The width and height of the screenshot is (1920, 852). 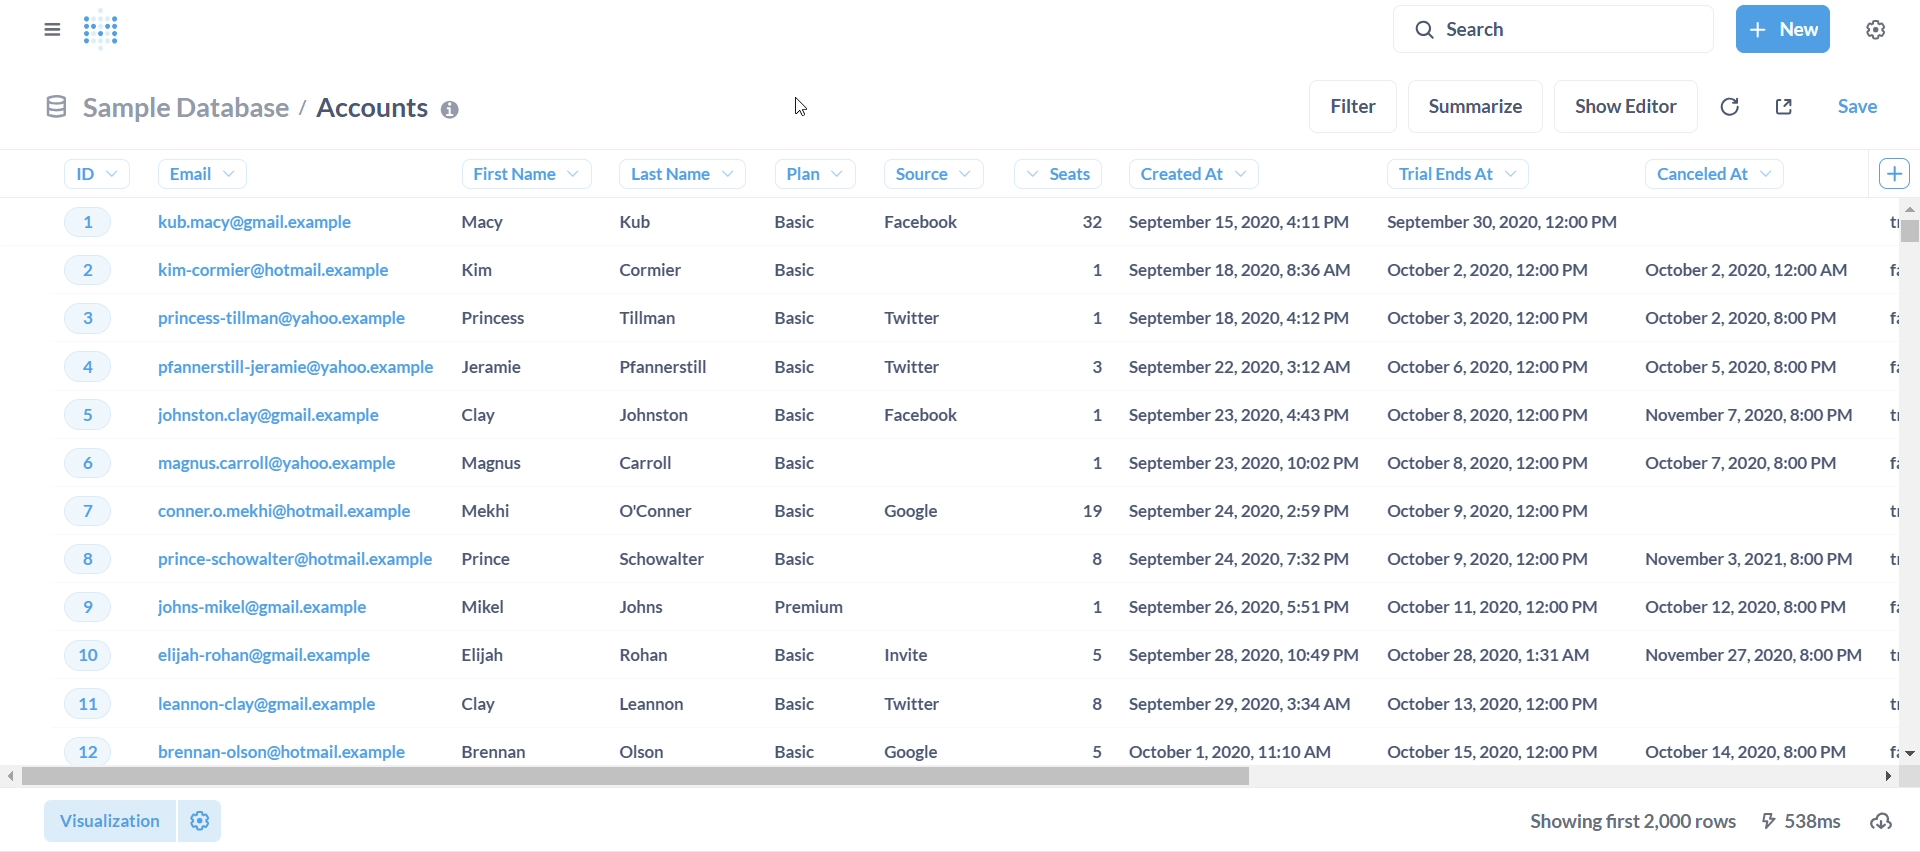 What do you see at coordinates (54, 30) in the screenshot?
I see `close sidebar` at bounding box center [54, 30].